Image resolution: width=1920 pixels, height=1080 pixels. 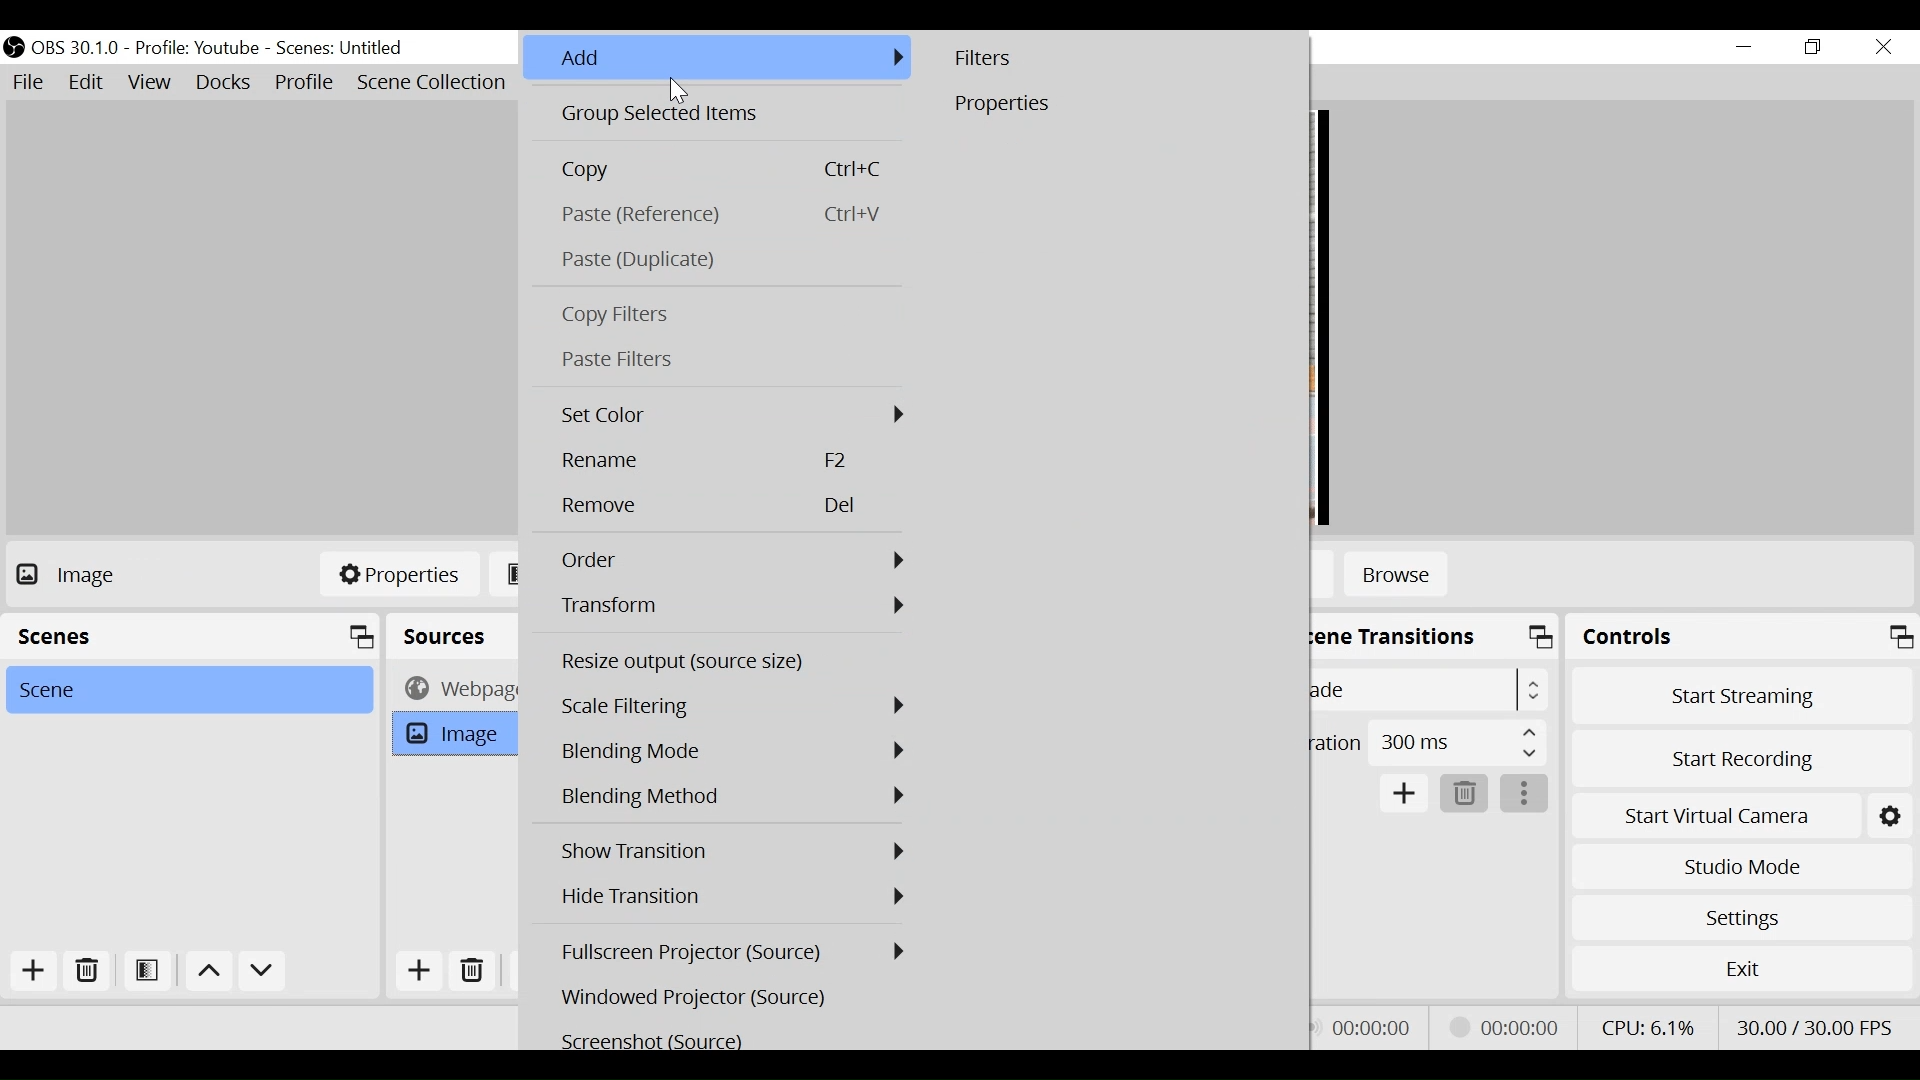 What do you see at coordinates (1648, 1027) in the screenshot?
I see `CPU Usage` at bounding box center [1648, 1027].